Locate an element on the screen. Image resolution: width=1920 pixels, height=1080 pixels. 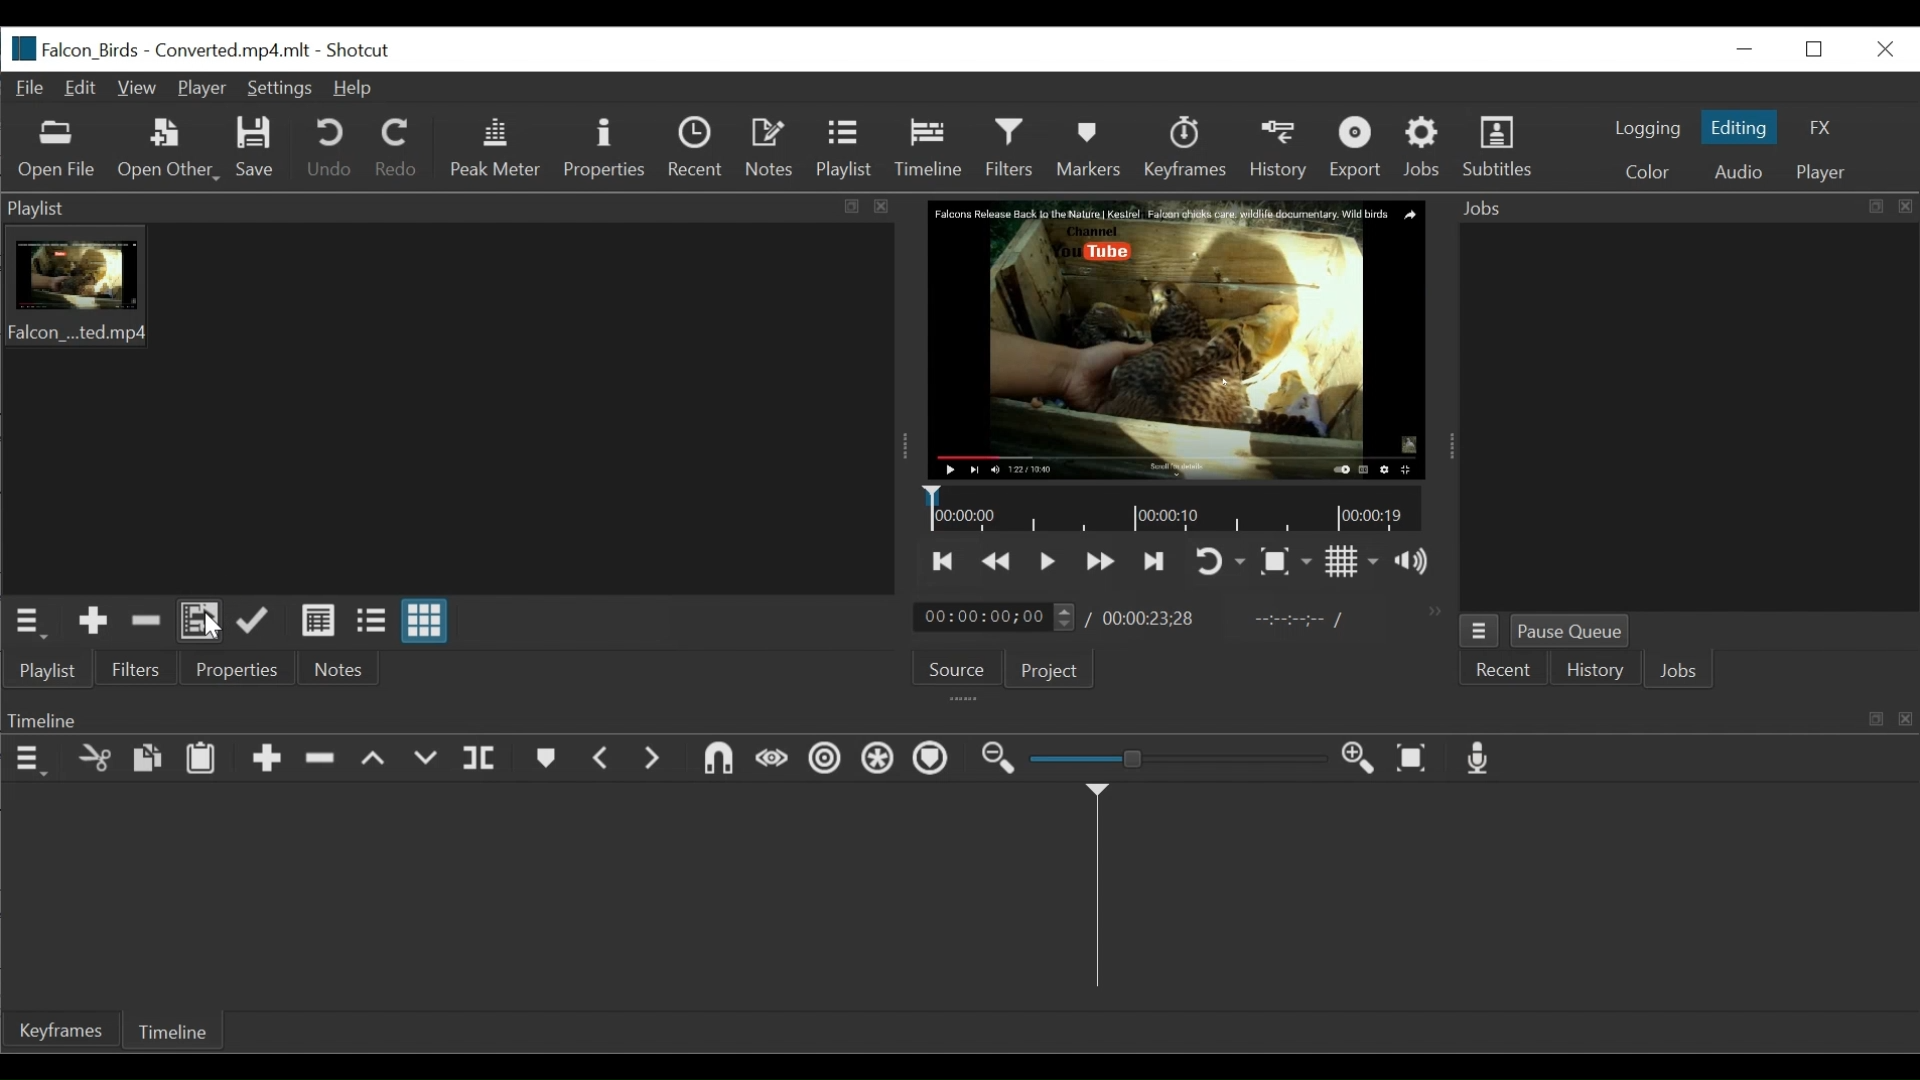
Jobs Menu is located at coordinates (1480, 632).